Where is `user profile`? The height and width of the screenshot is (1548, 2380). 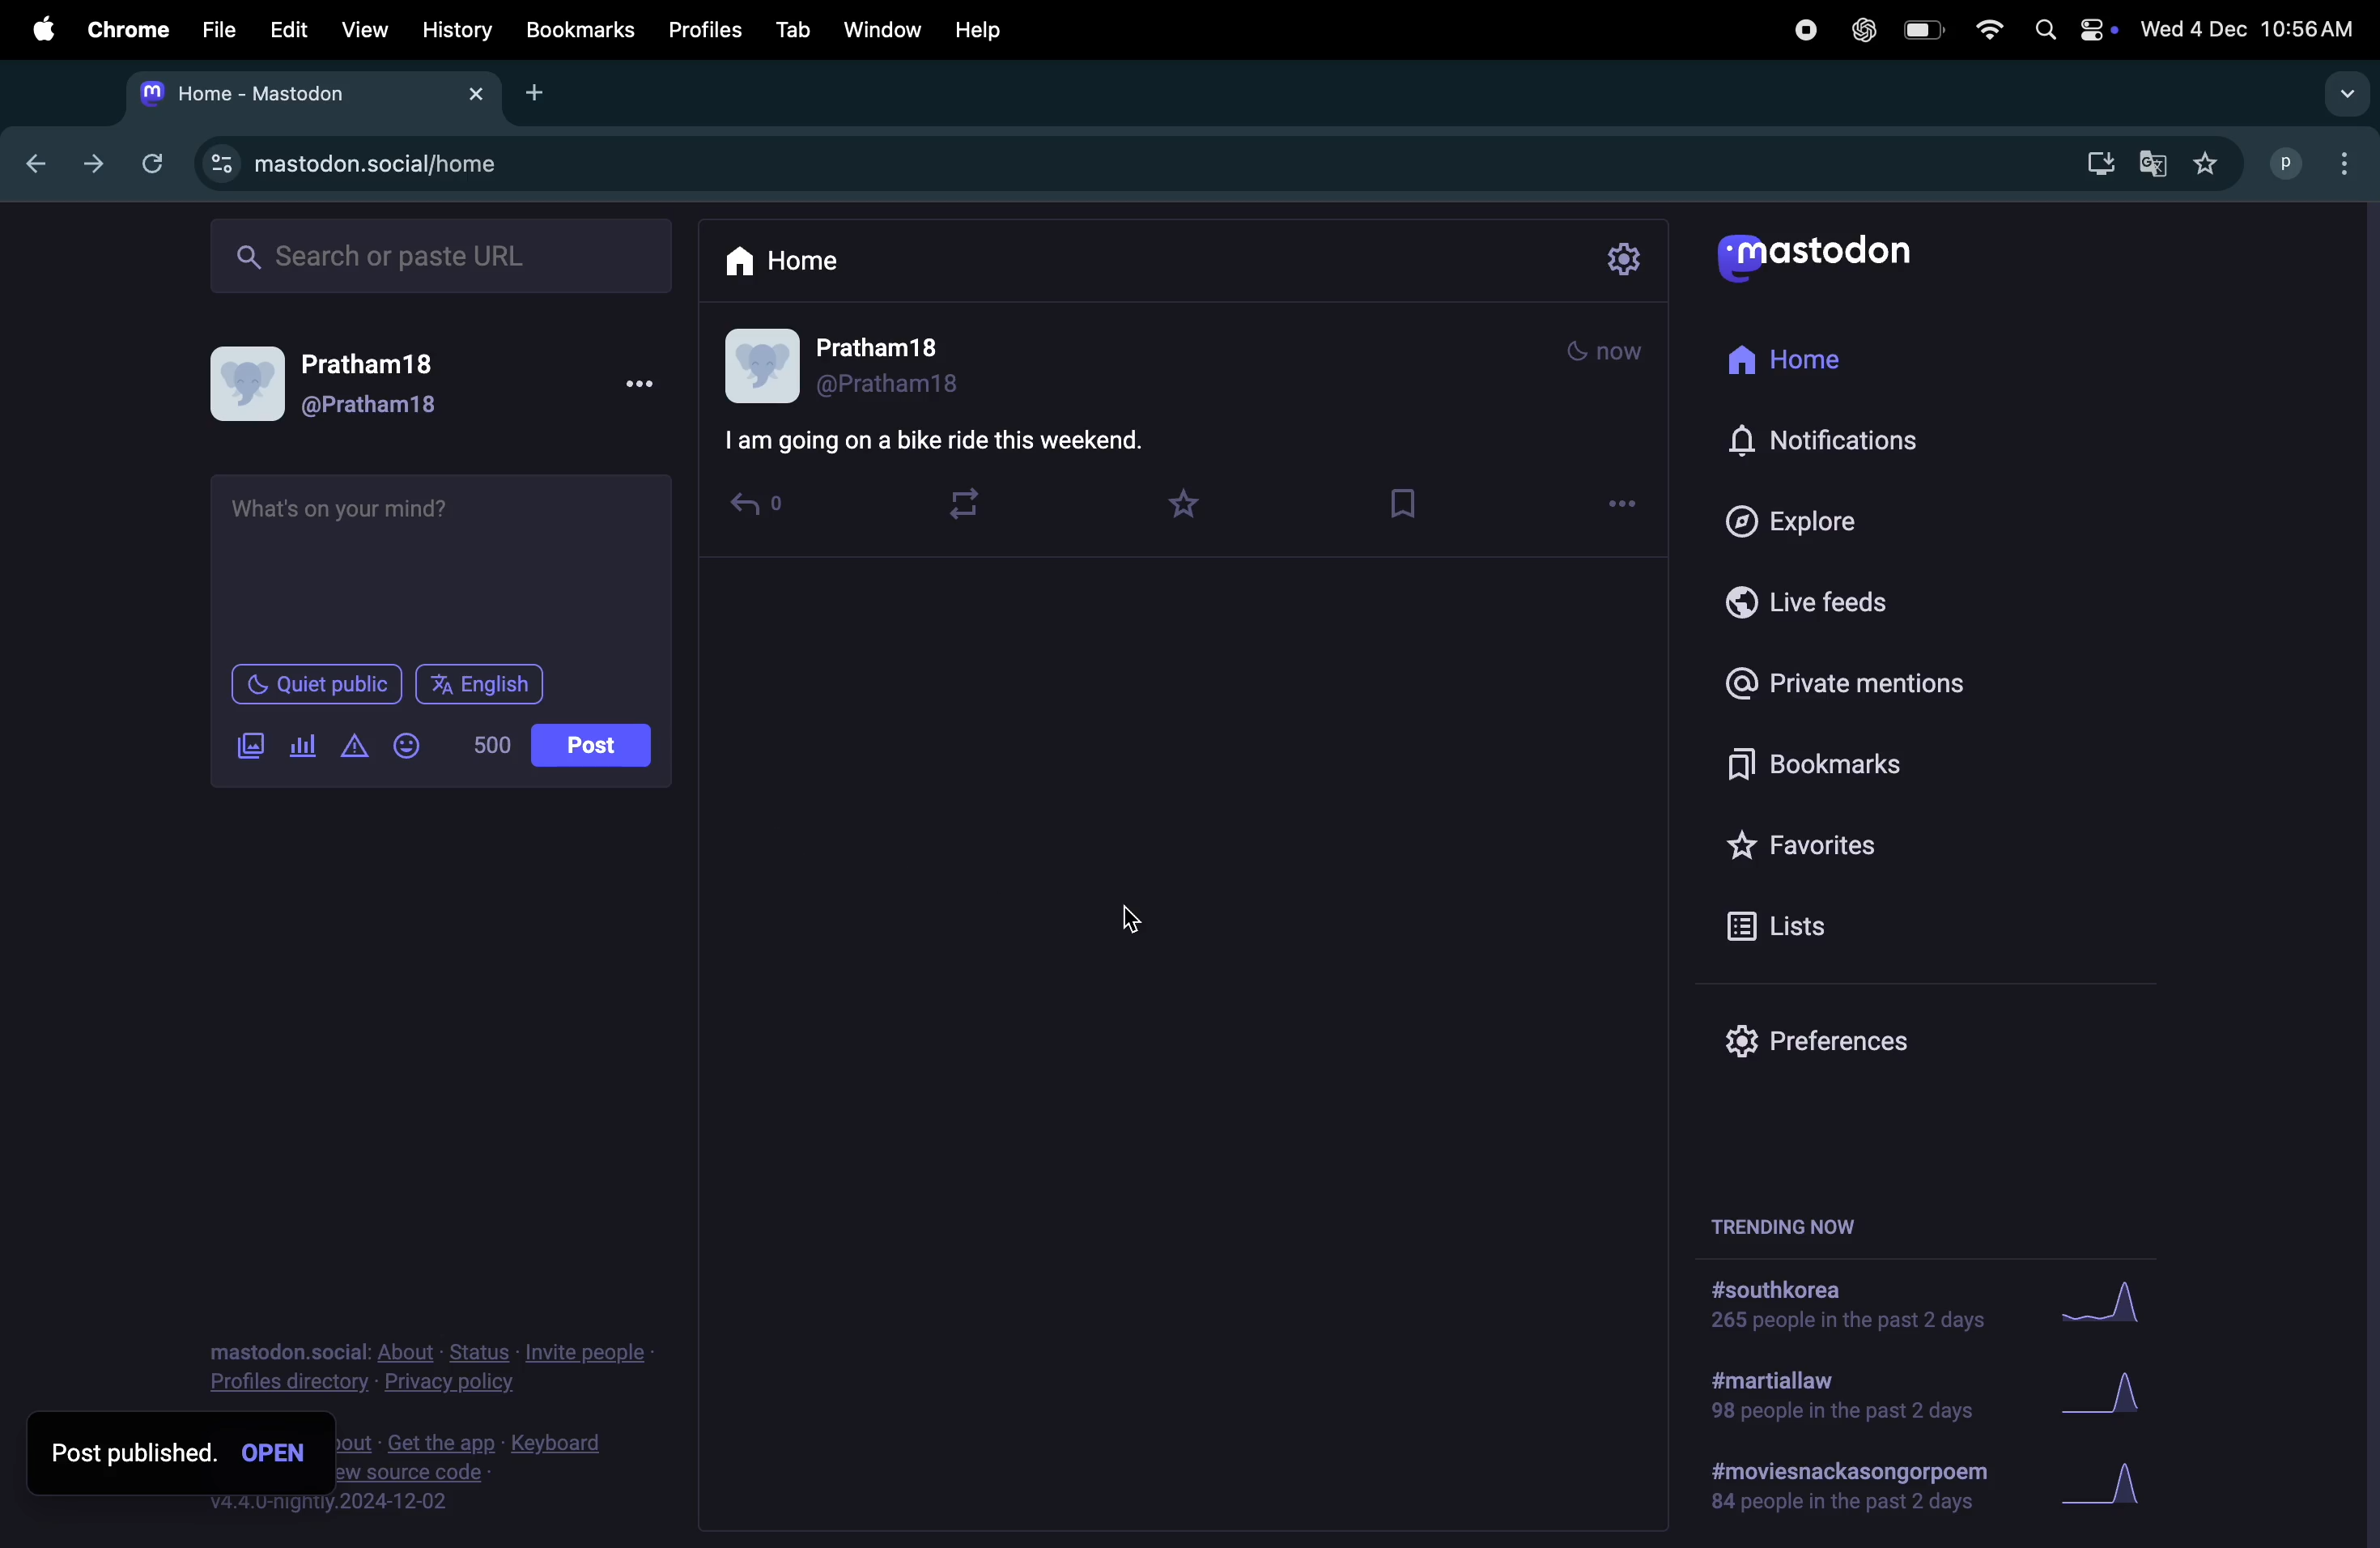 user profile is located at coordinates (2317, 159).